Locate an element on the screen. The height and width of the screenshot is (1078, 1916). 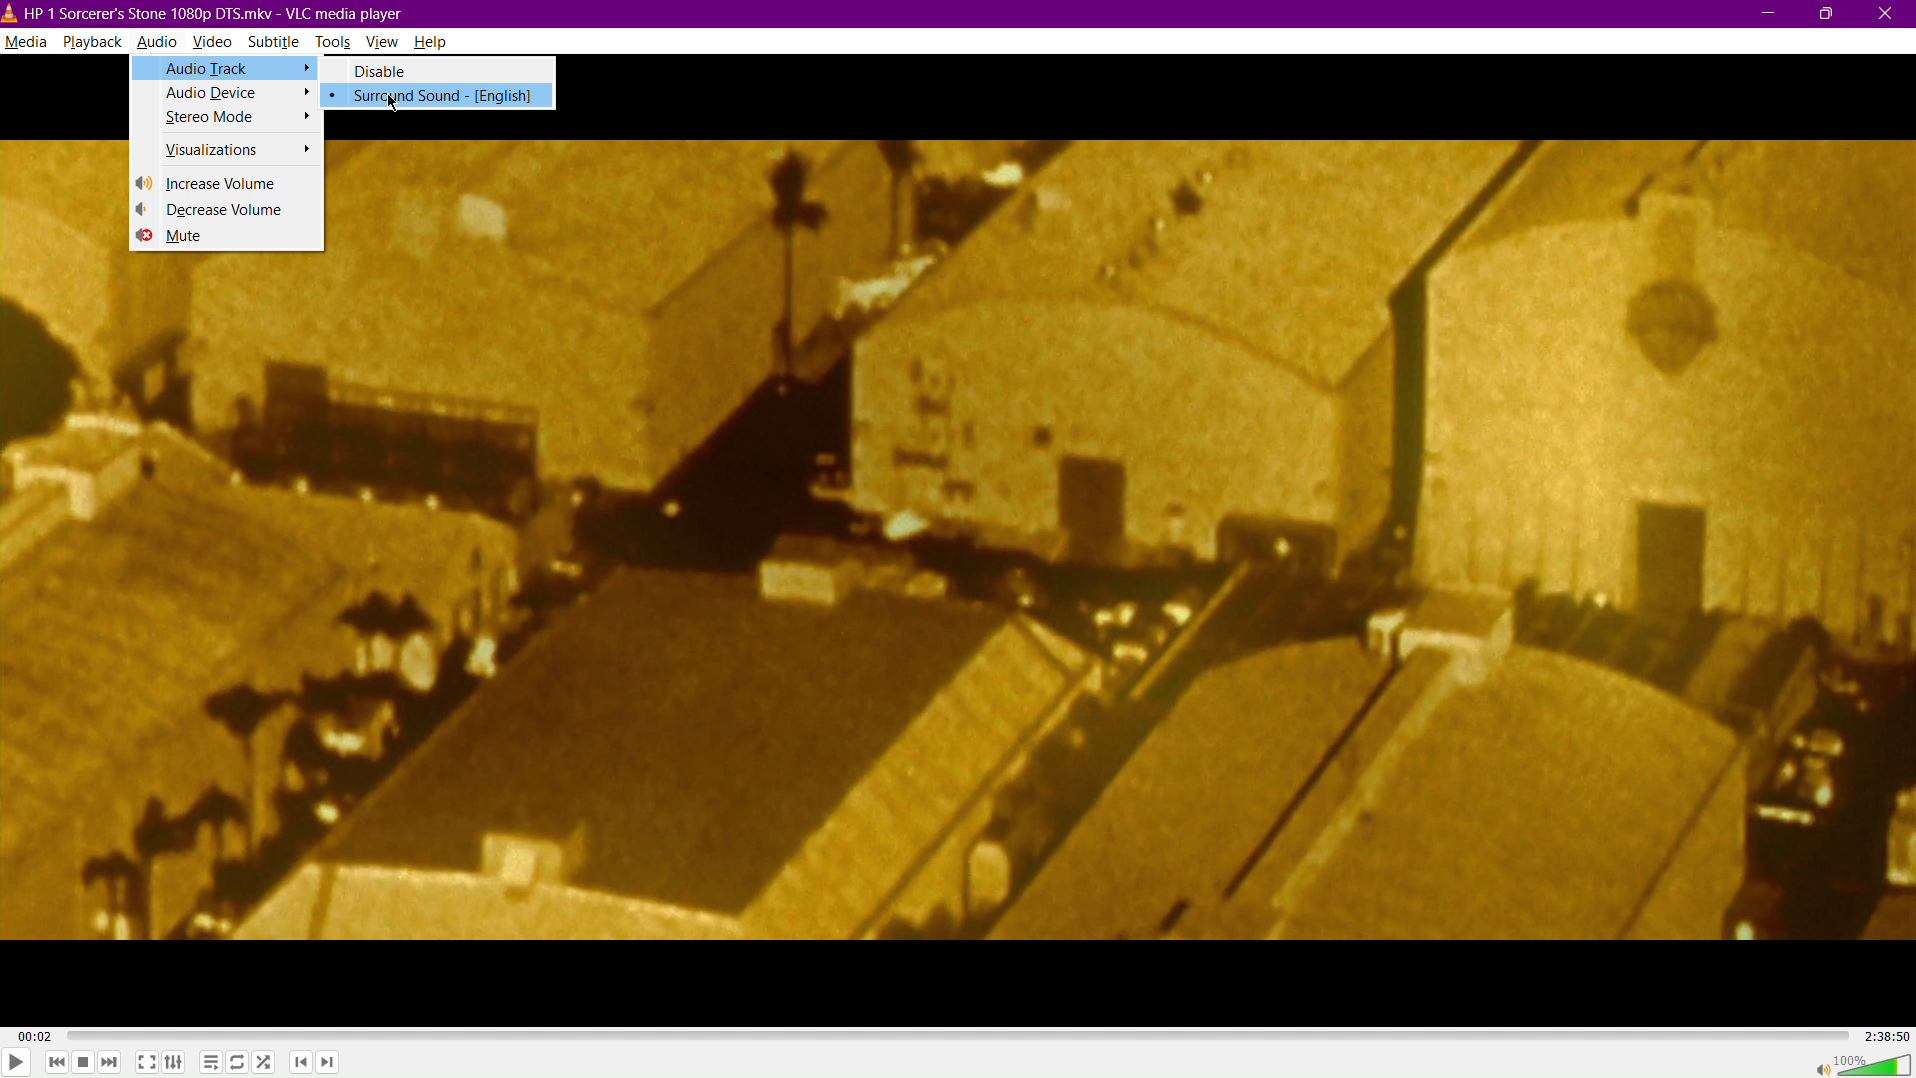
00:02 is located at coordinates (35, 1037).